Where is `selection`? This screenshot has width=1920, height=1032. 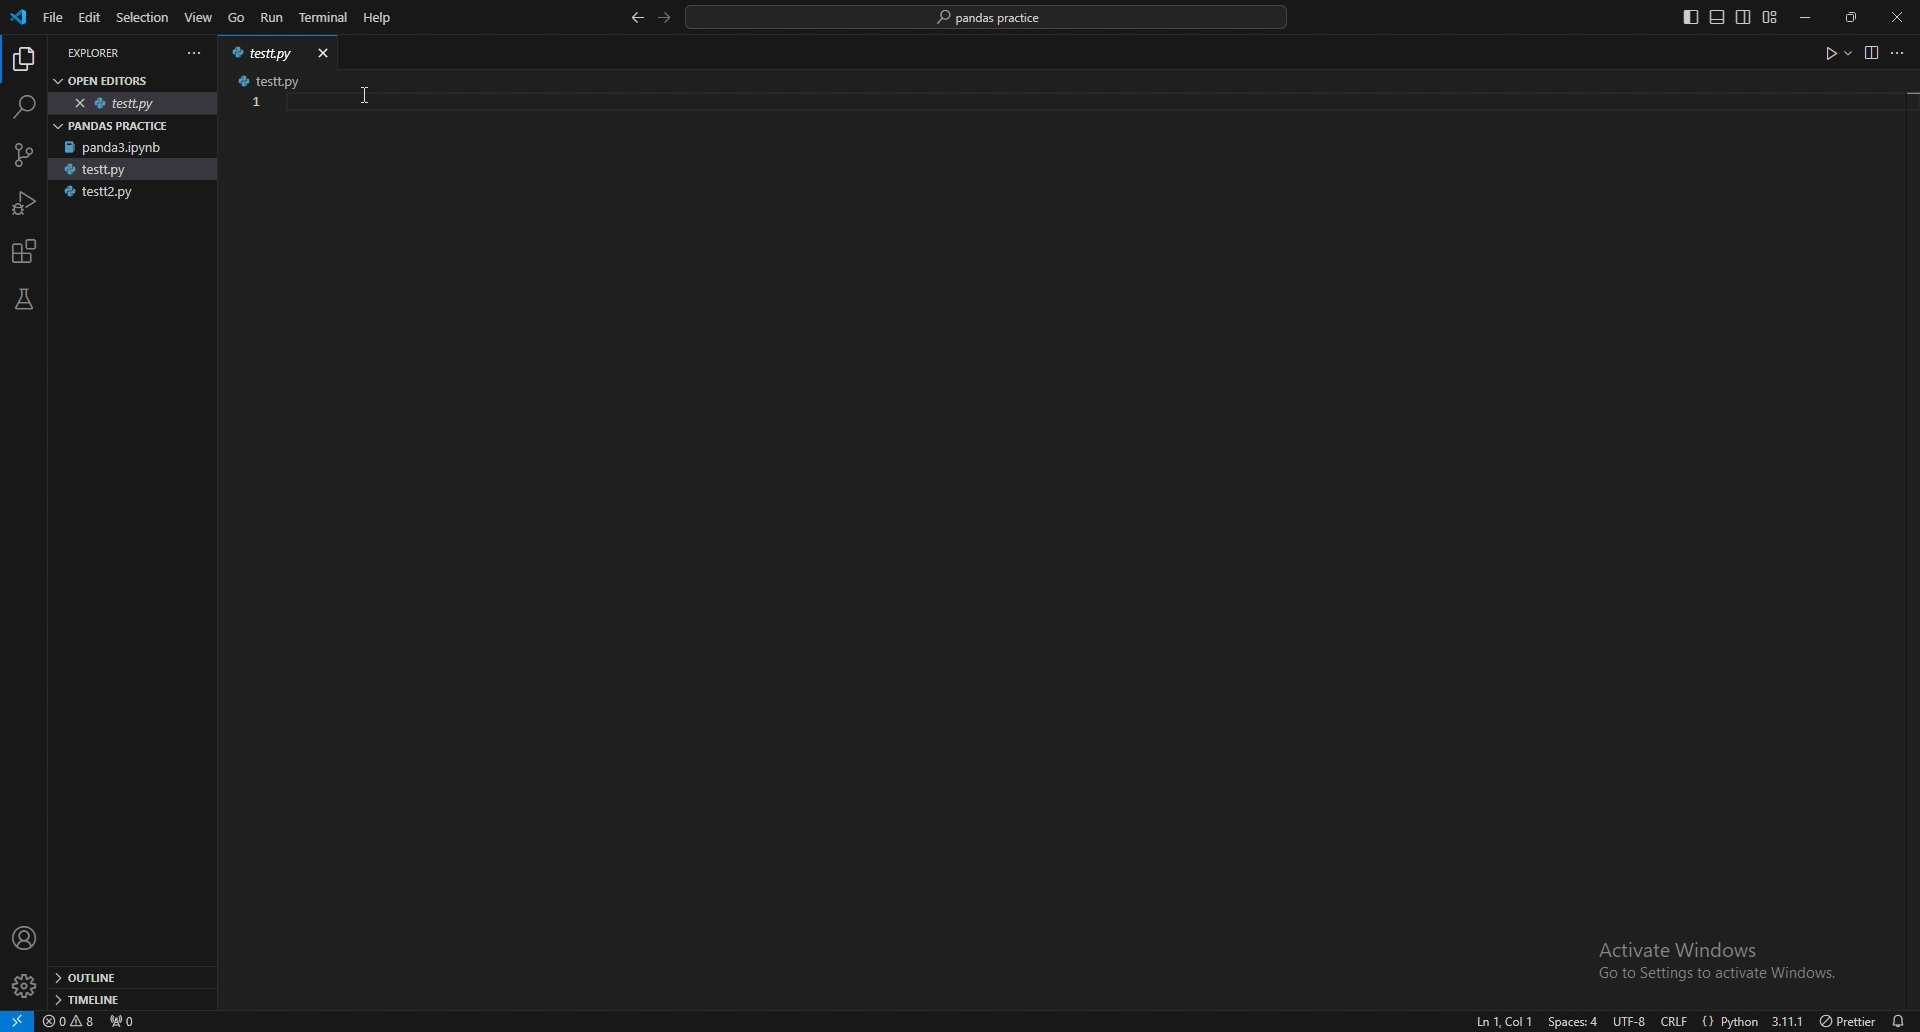
selection is located at coordinates (143, 17).